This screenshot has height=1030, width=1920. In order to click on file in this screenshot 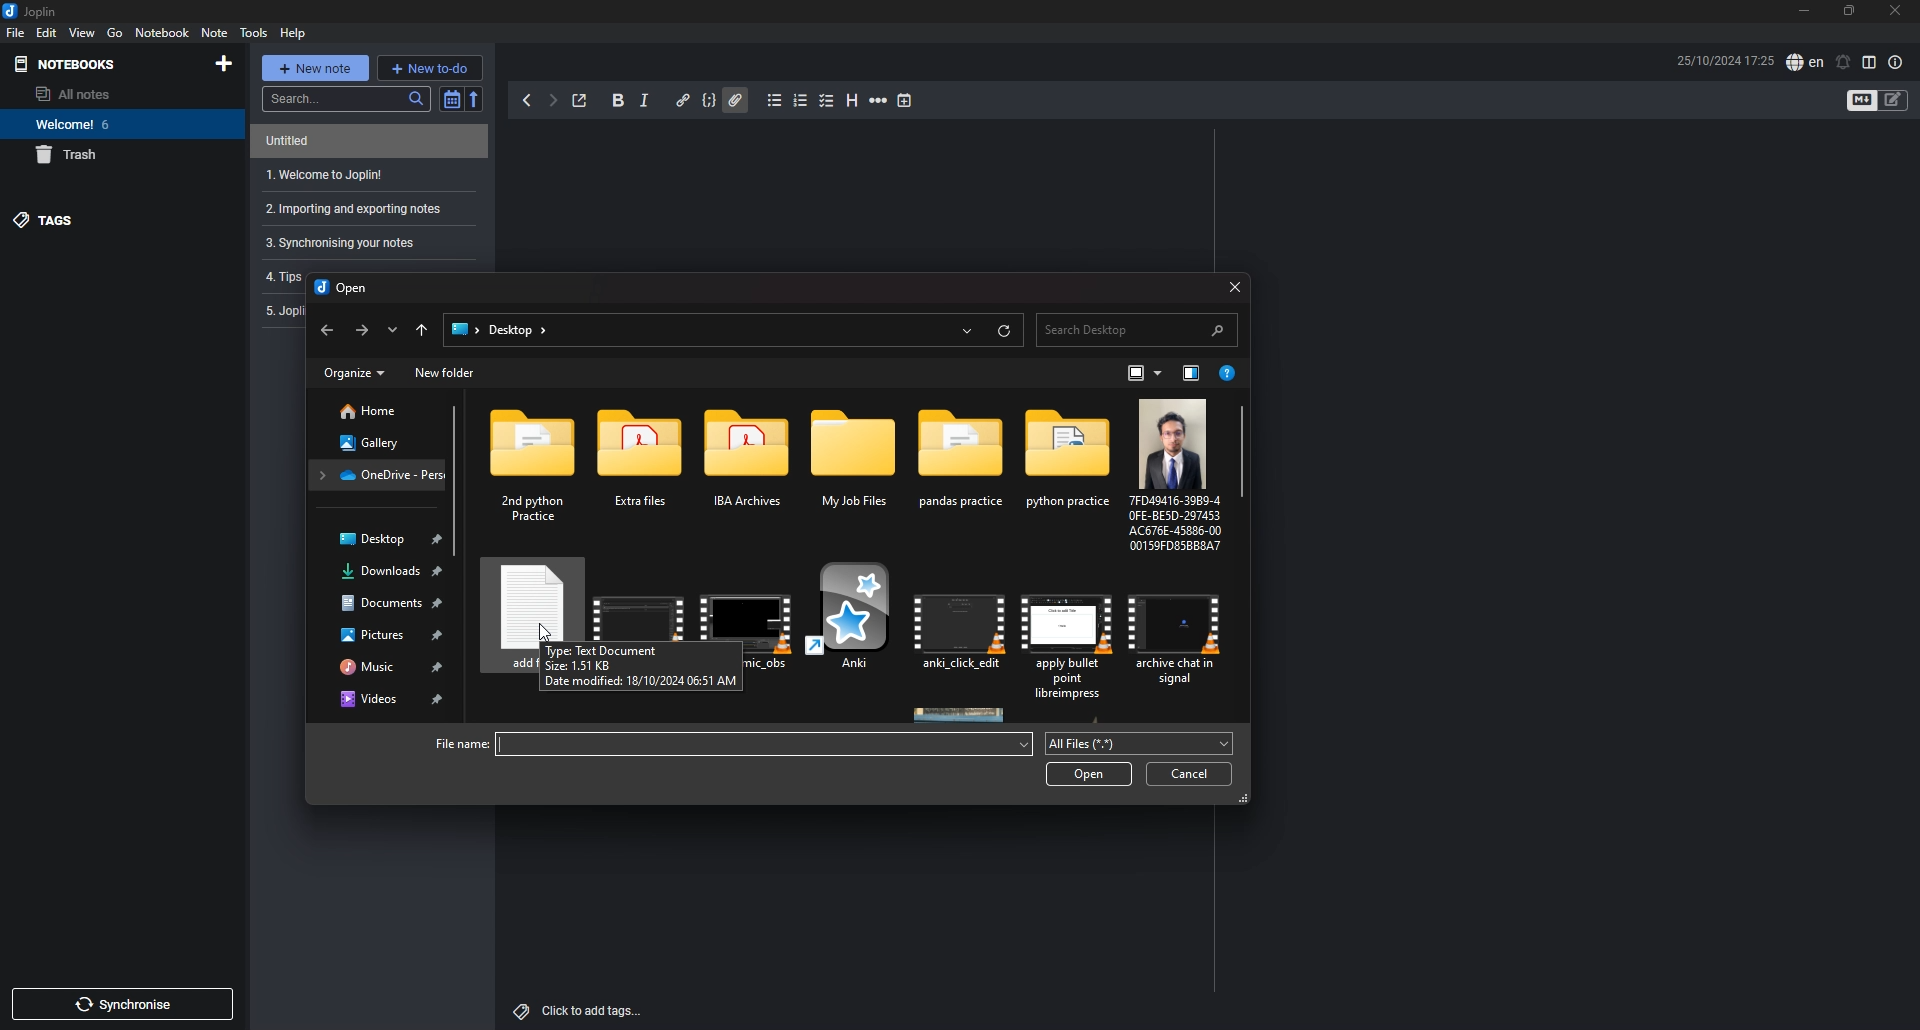, I will do `click(636, 600)`.